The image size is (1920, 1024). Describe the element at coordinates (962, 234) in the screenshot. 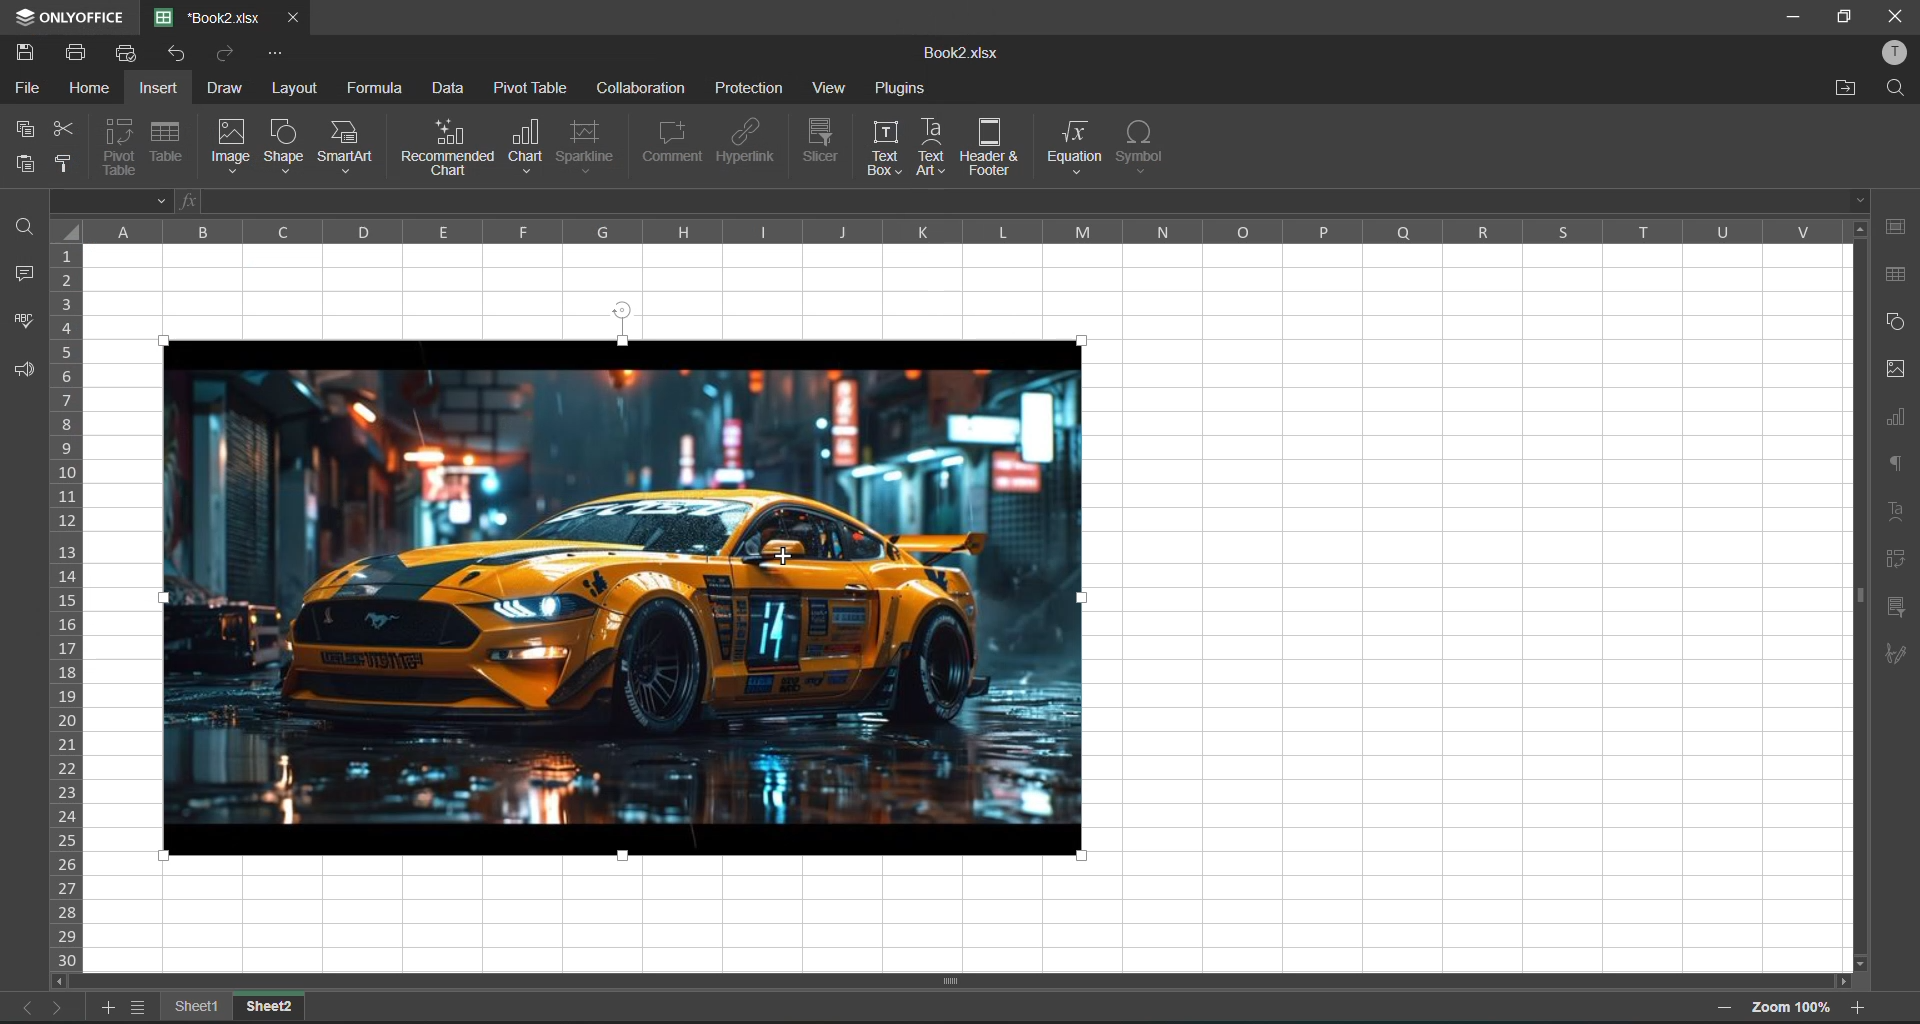

I see `column names` at that location.